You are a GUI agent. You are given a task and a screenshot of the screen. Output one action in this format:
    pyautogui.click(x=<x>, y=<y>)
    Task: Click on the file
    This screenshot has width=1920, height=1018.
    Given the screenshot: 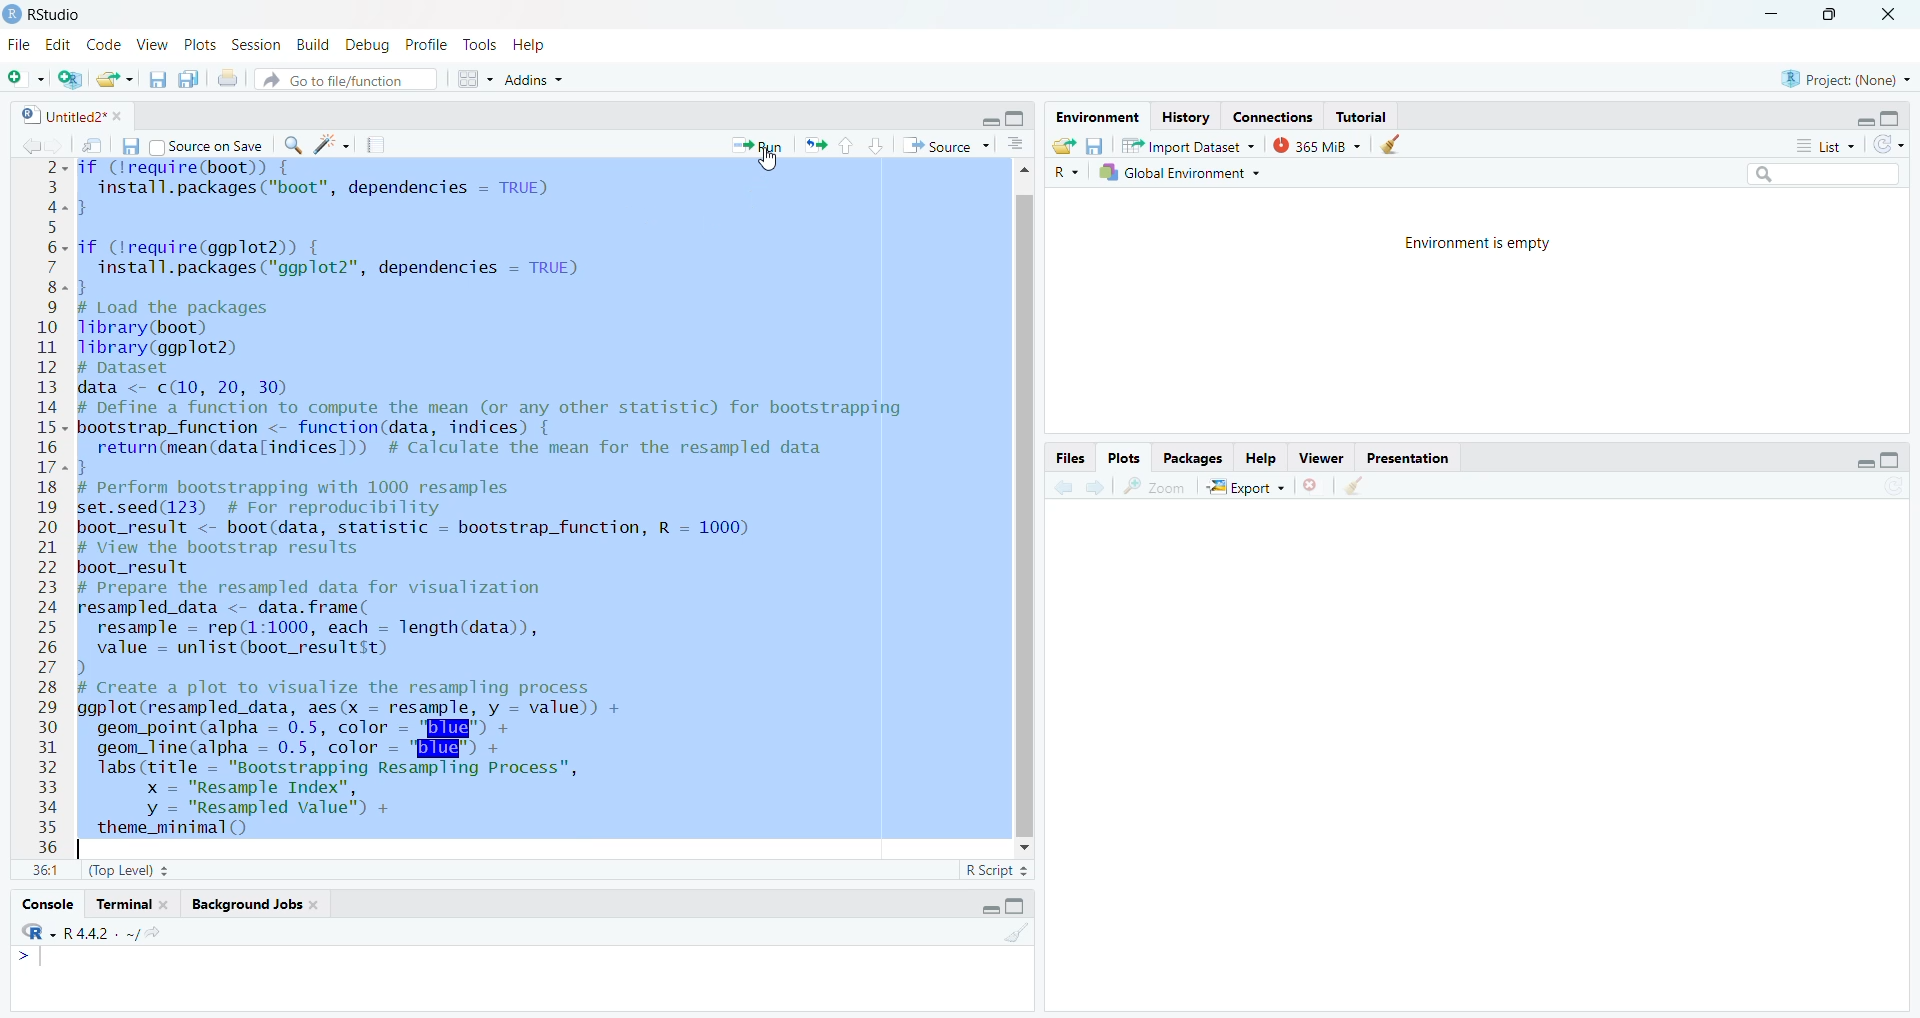 What is the action you would take?
    pyautogui.click(x=17, y=42)
    